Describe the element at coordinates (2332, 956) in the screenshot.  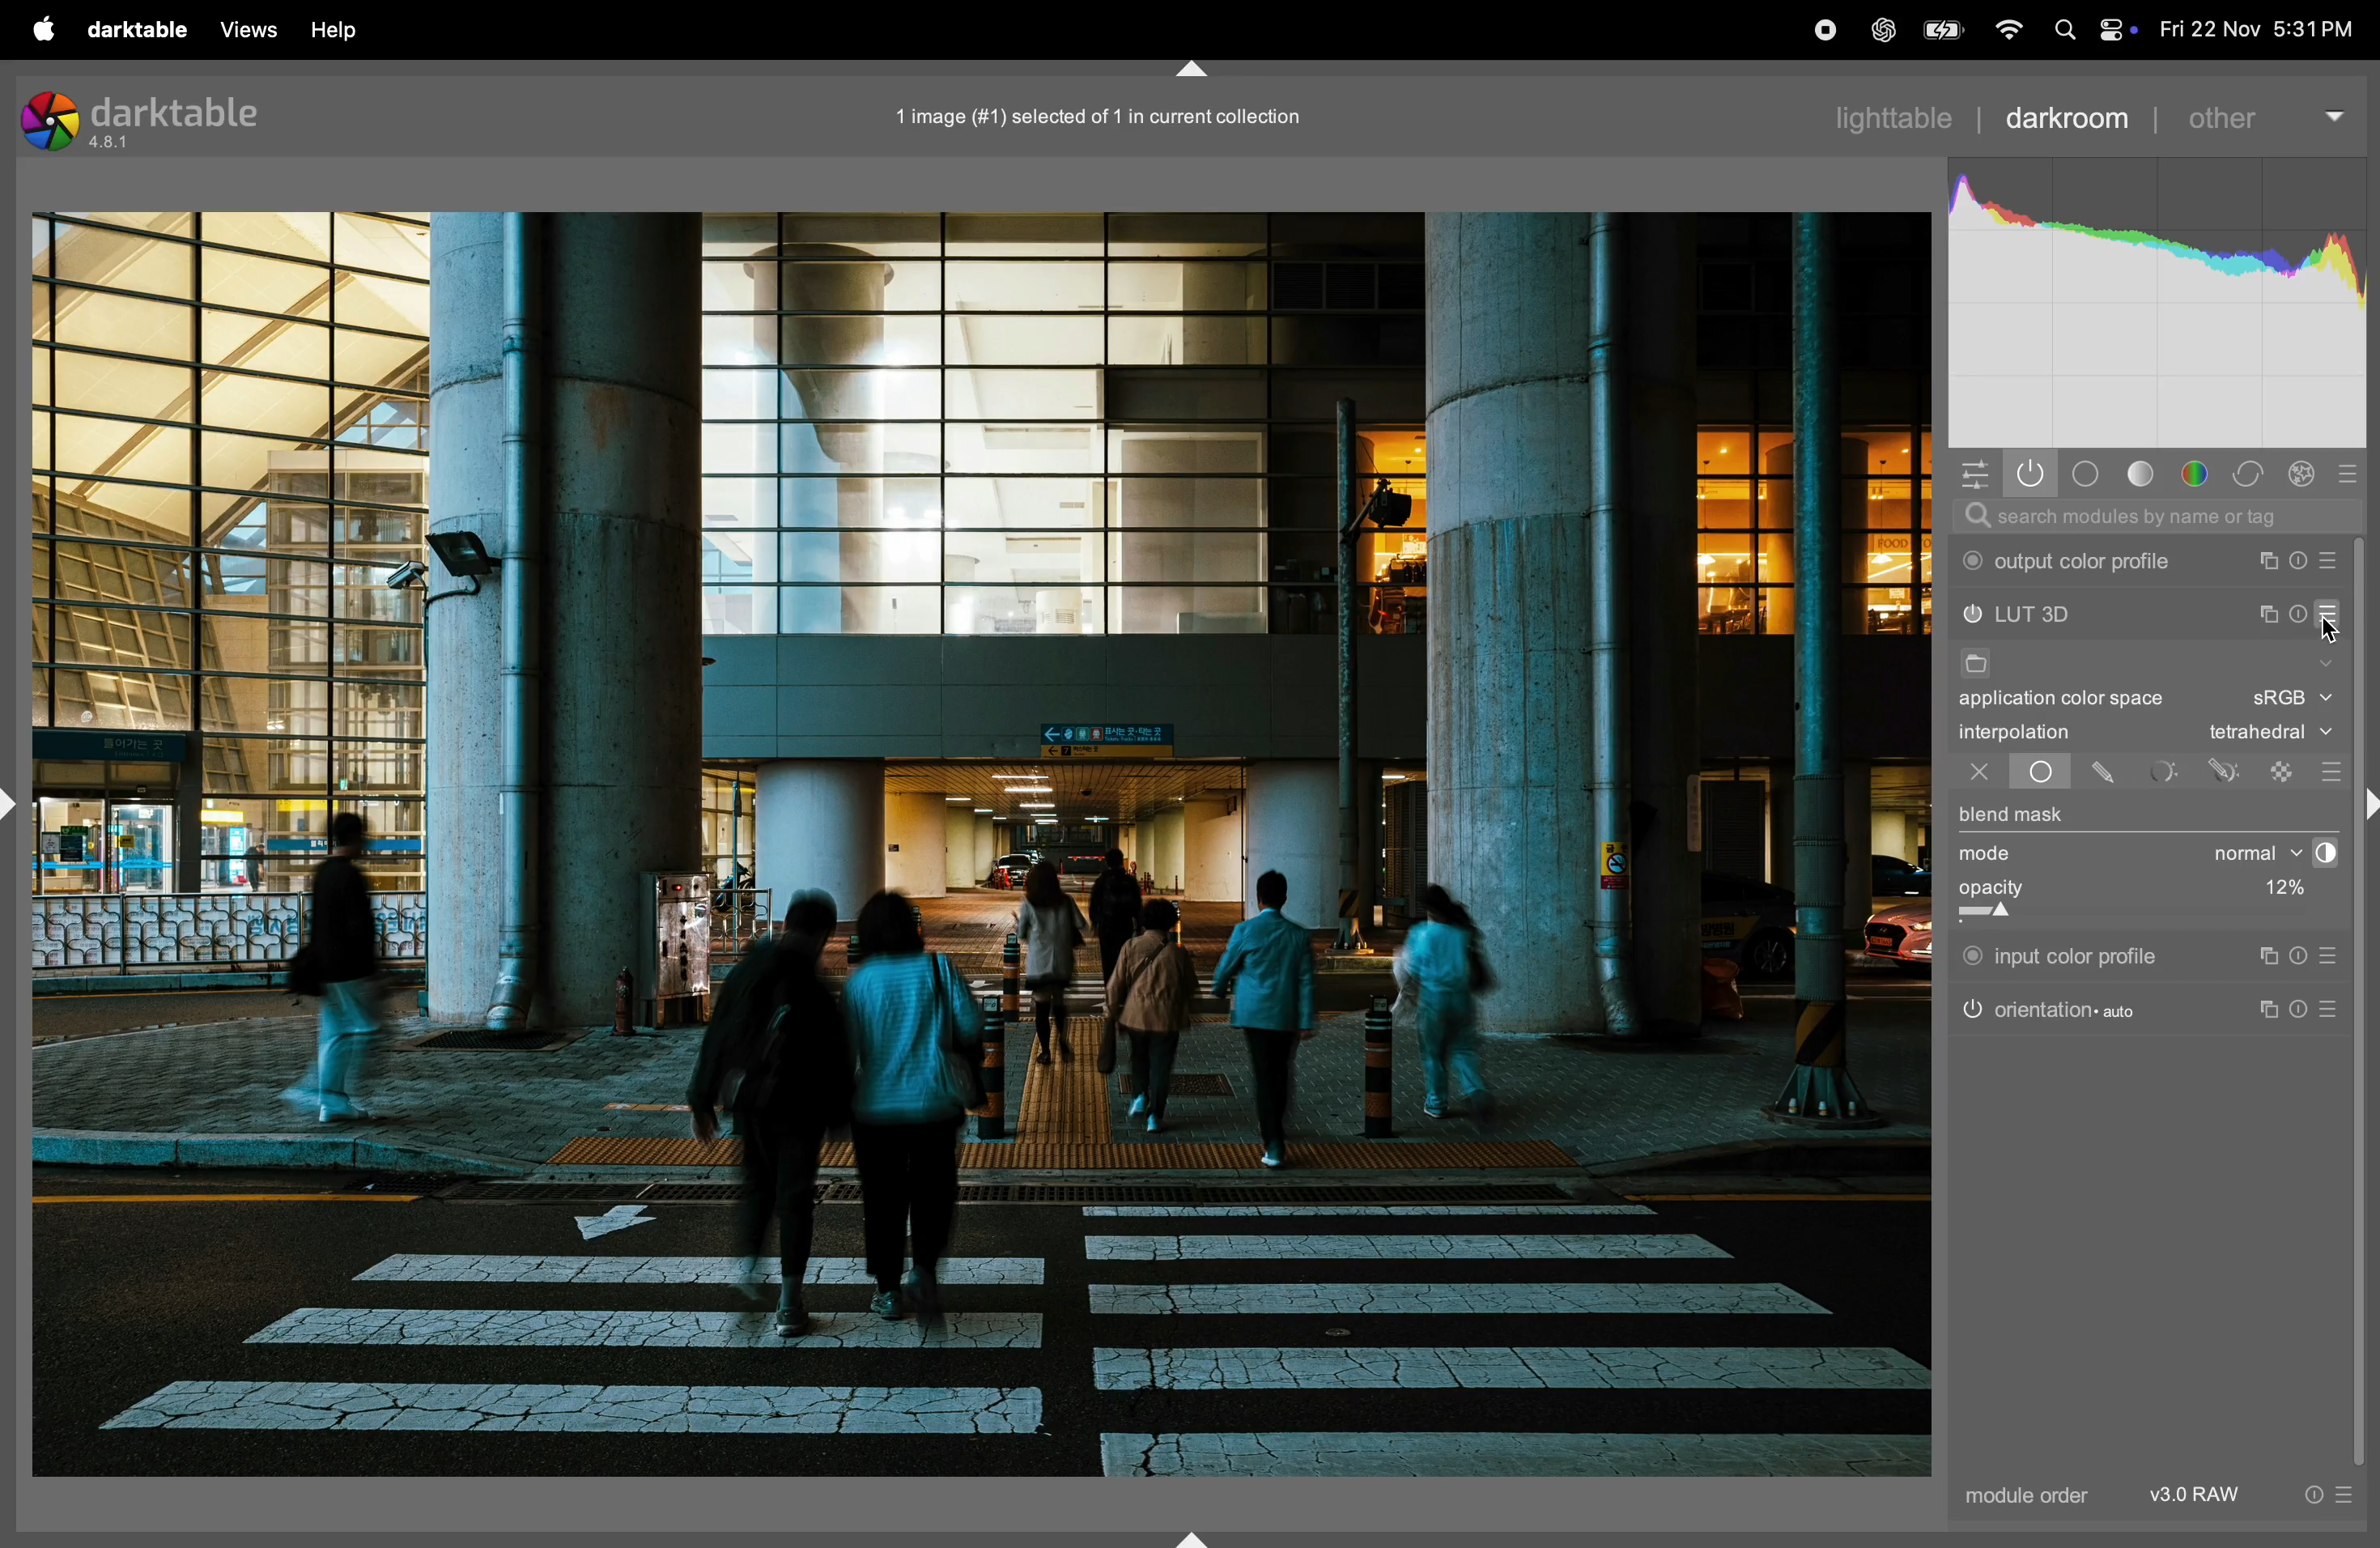
I see `presets` at that location.